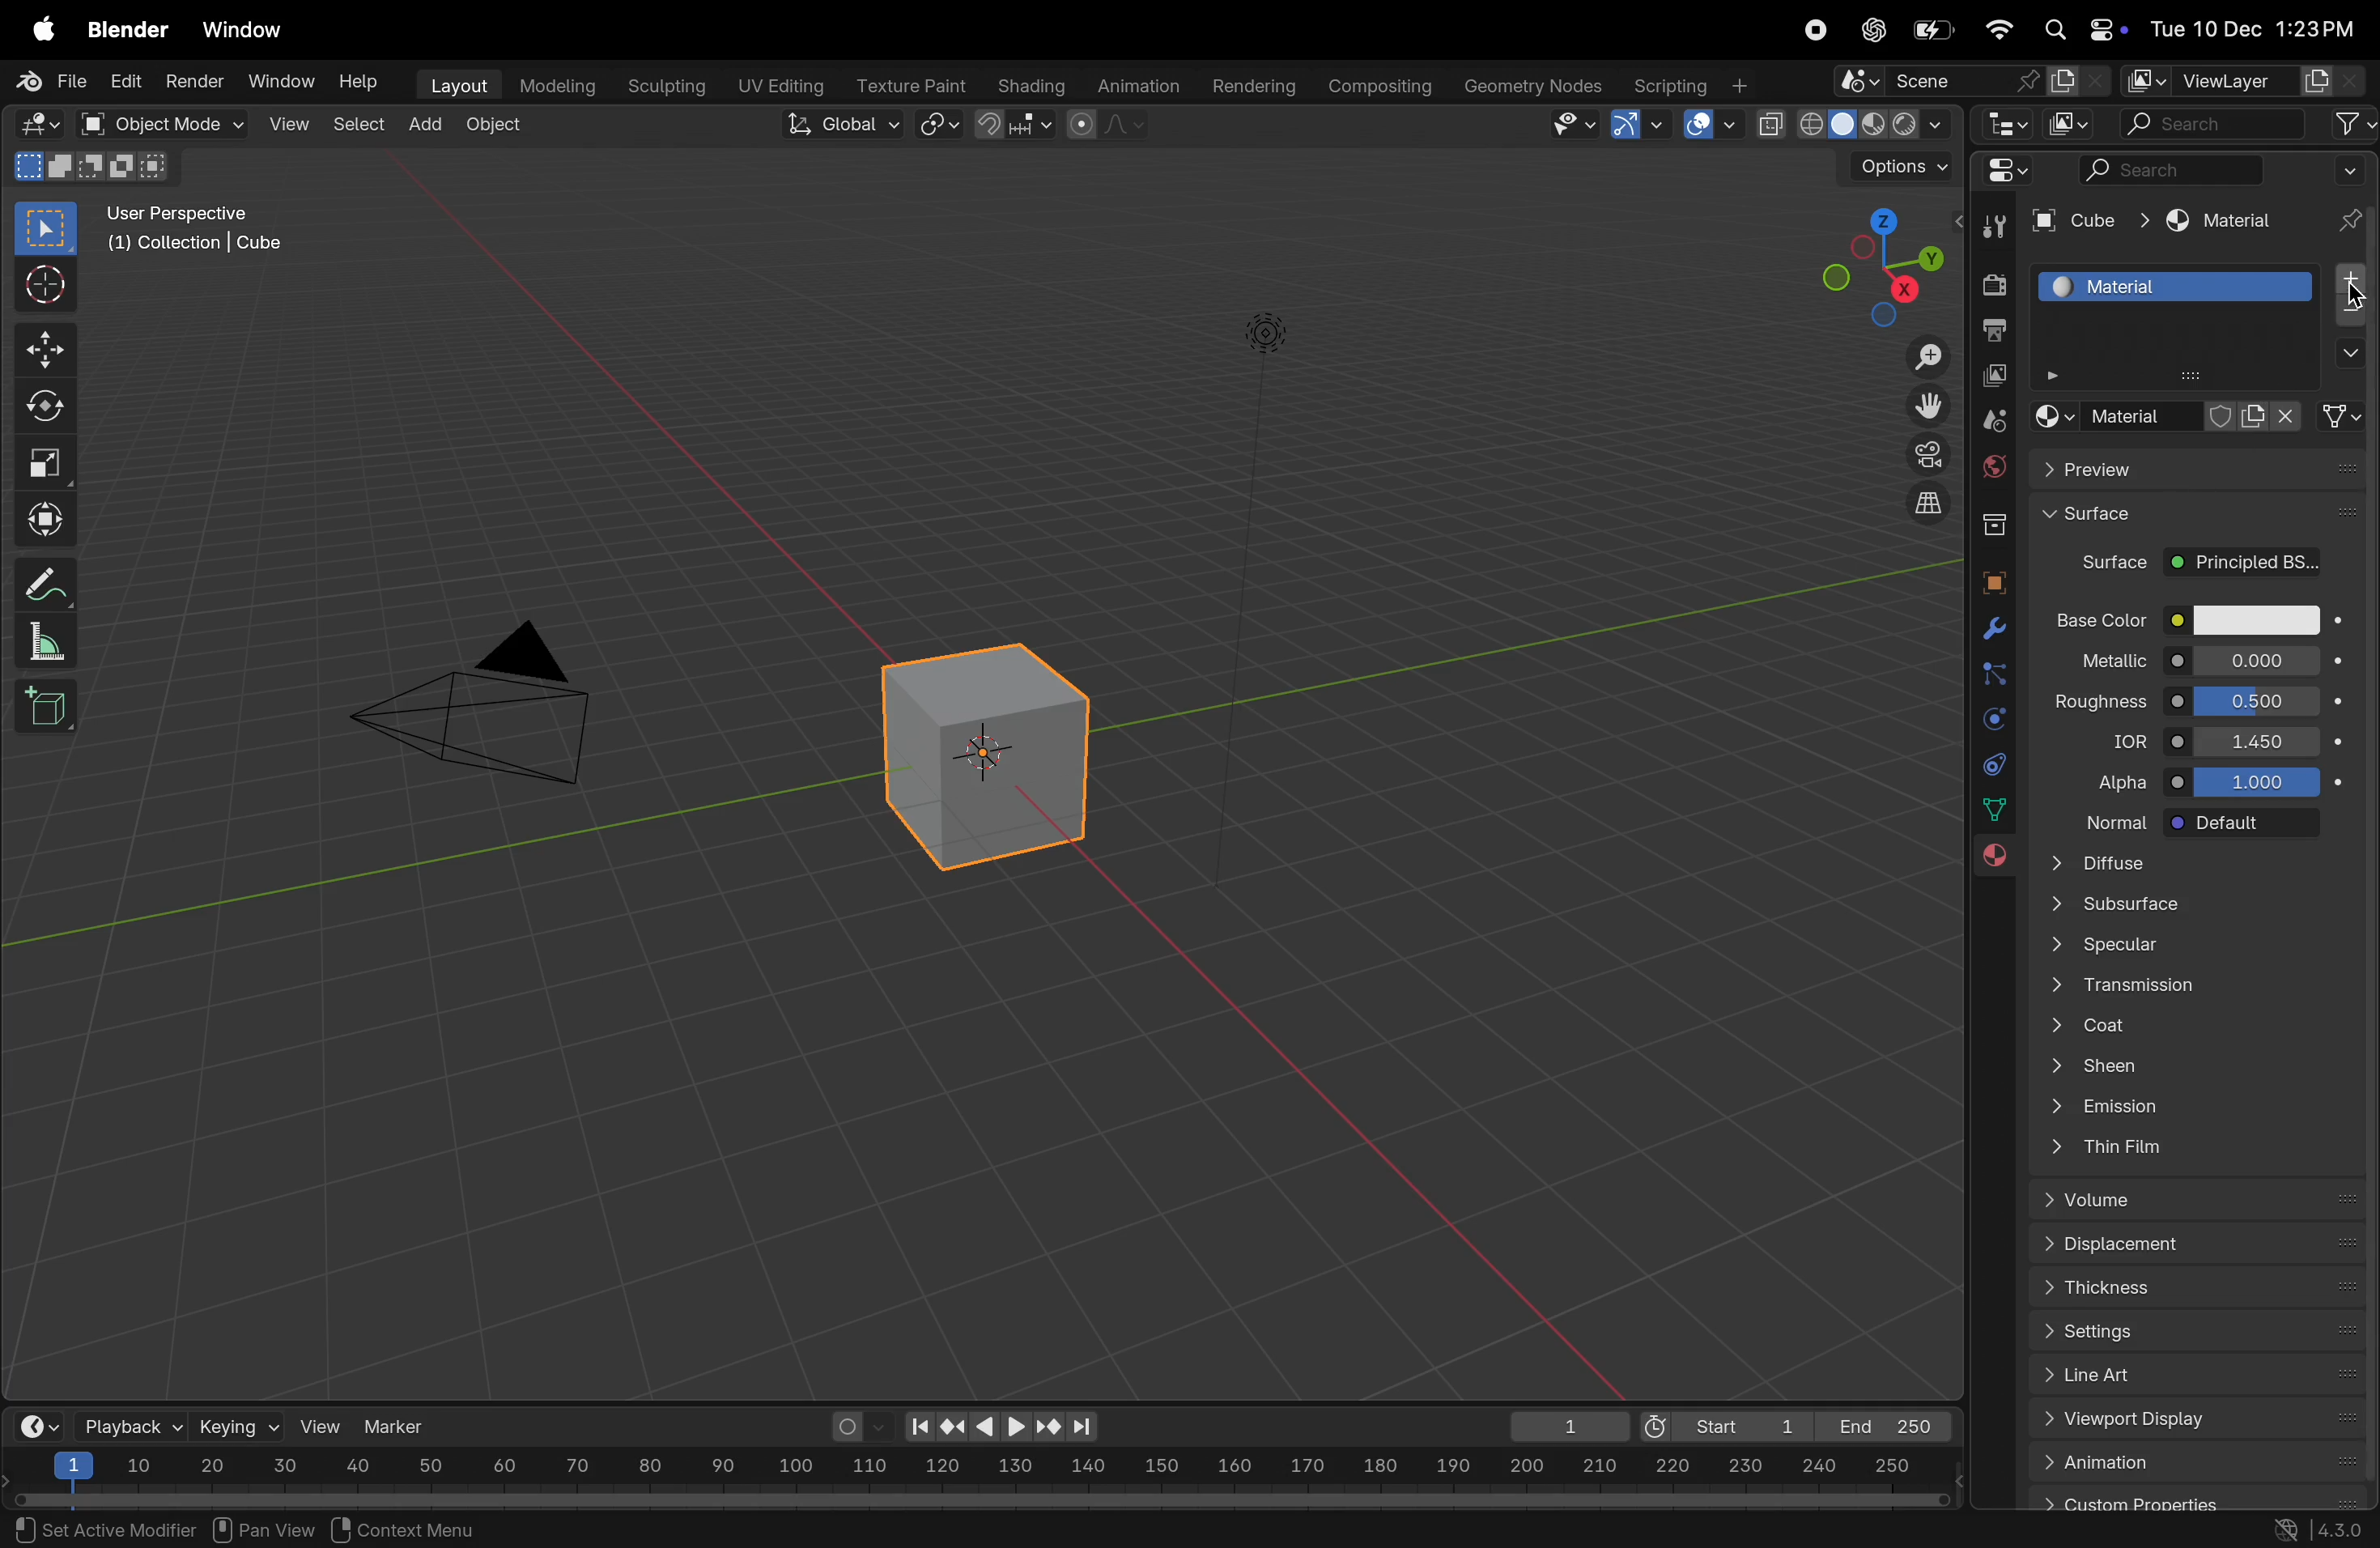 Image resolution: width=2380 pixels, height=1548 pixels. I want to click on , so click(2195, 1463).